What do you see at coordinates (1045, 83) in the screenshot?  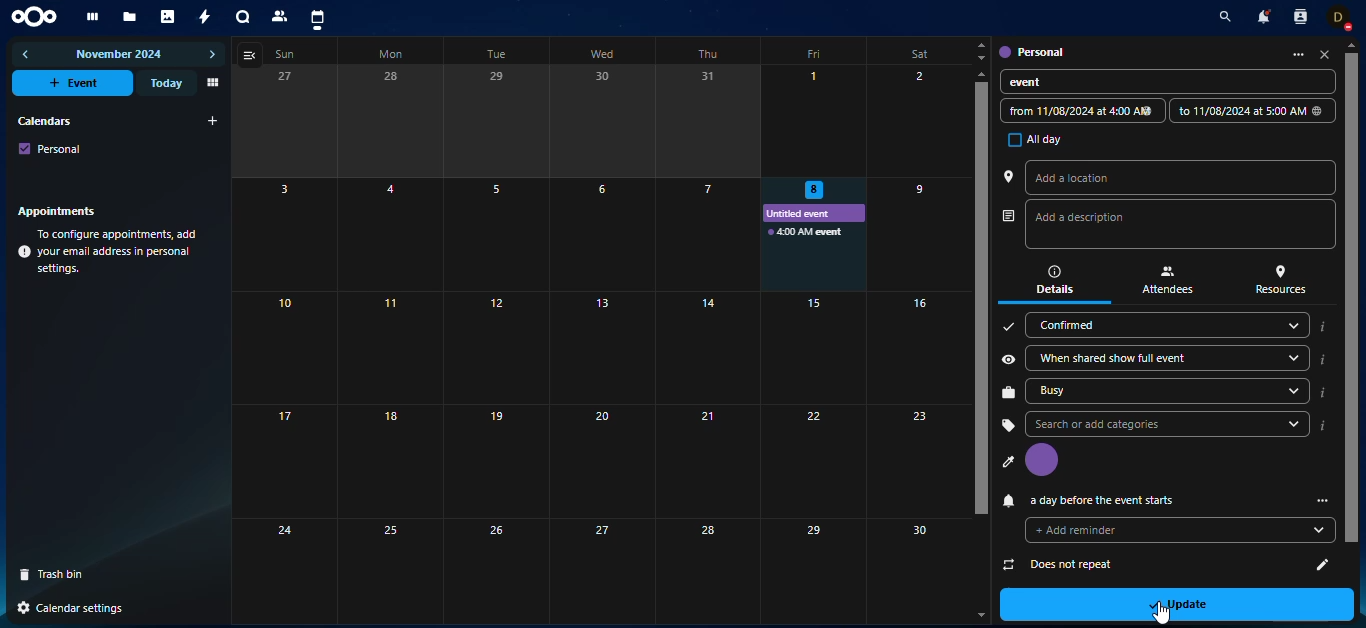 I see `event` at bounding box center [1045, 83].